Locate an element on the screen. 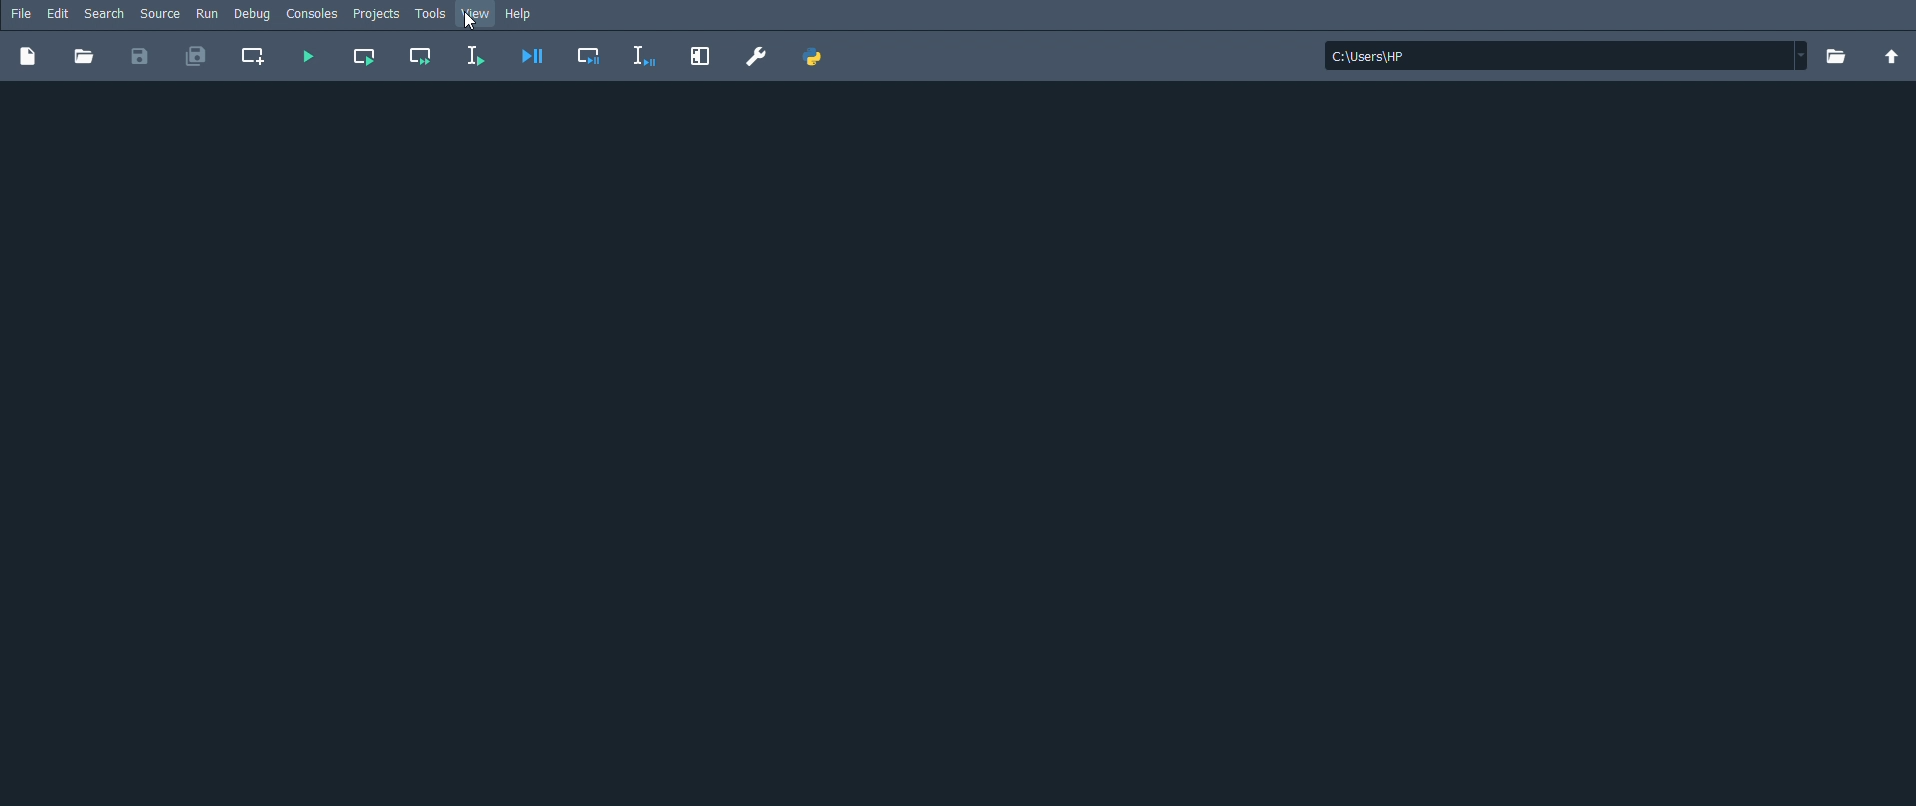 The width and height of the screenshot is (1916, 806). Create new cell at the current line is located at coordinates (256, 58).